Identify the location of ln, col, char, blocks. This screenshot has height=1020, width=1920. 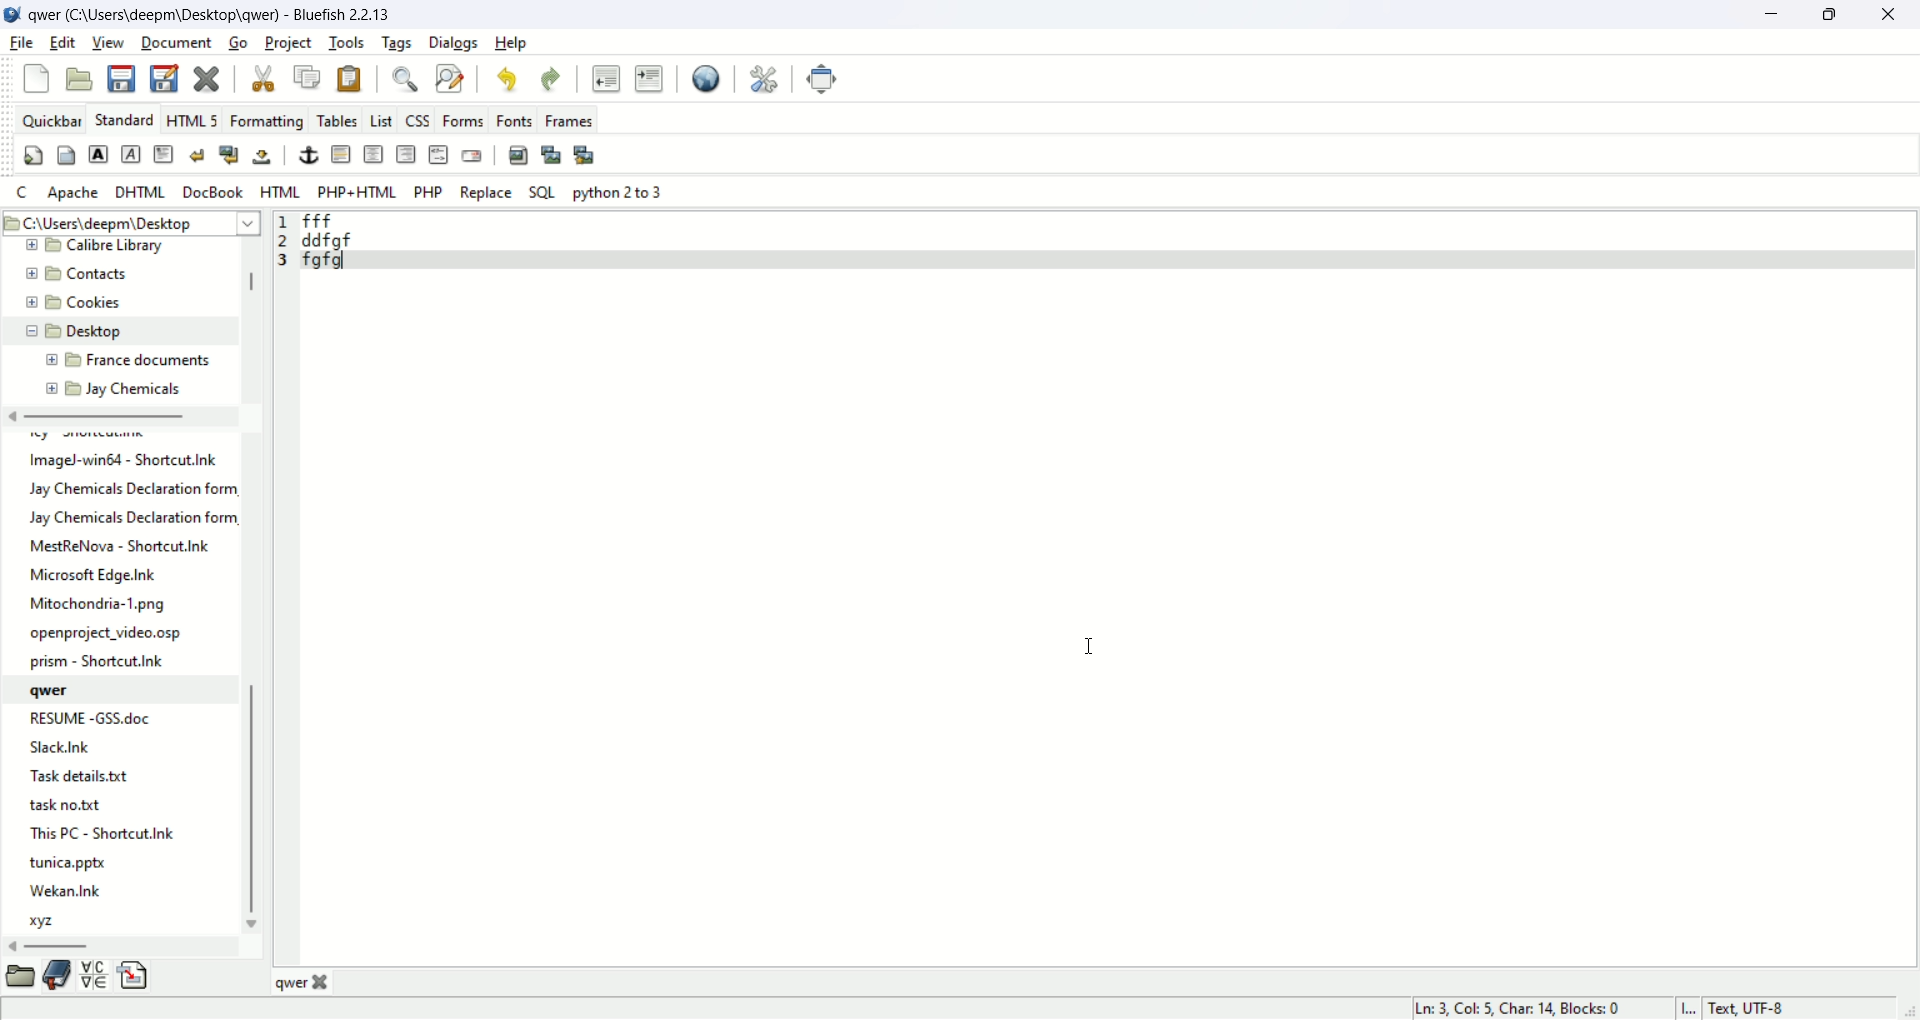
(1514, 1008).